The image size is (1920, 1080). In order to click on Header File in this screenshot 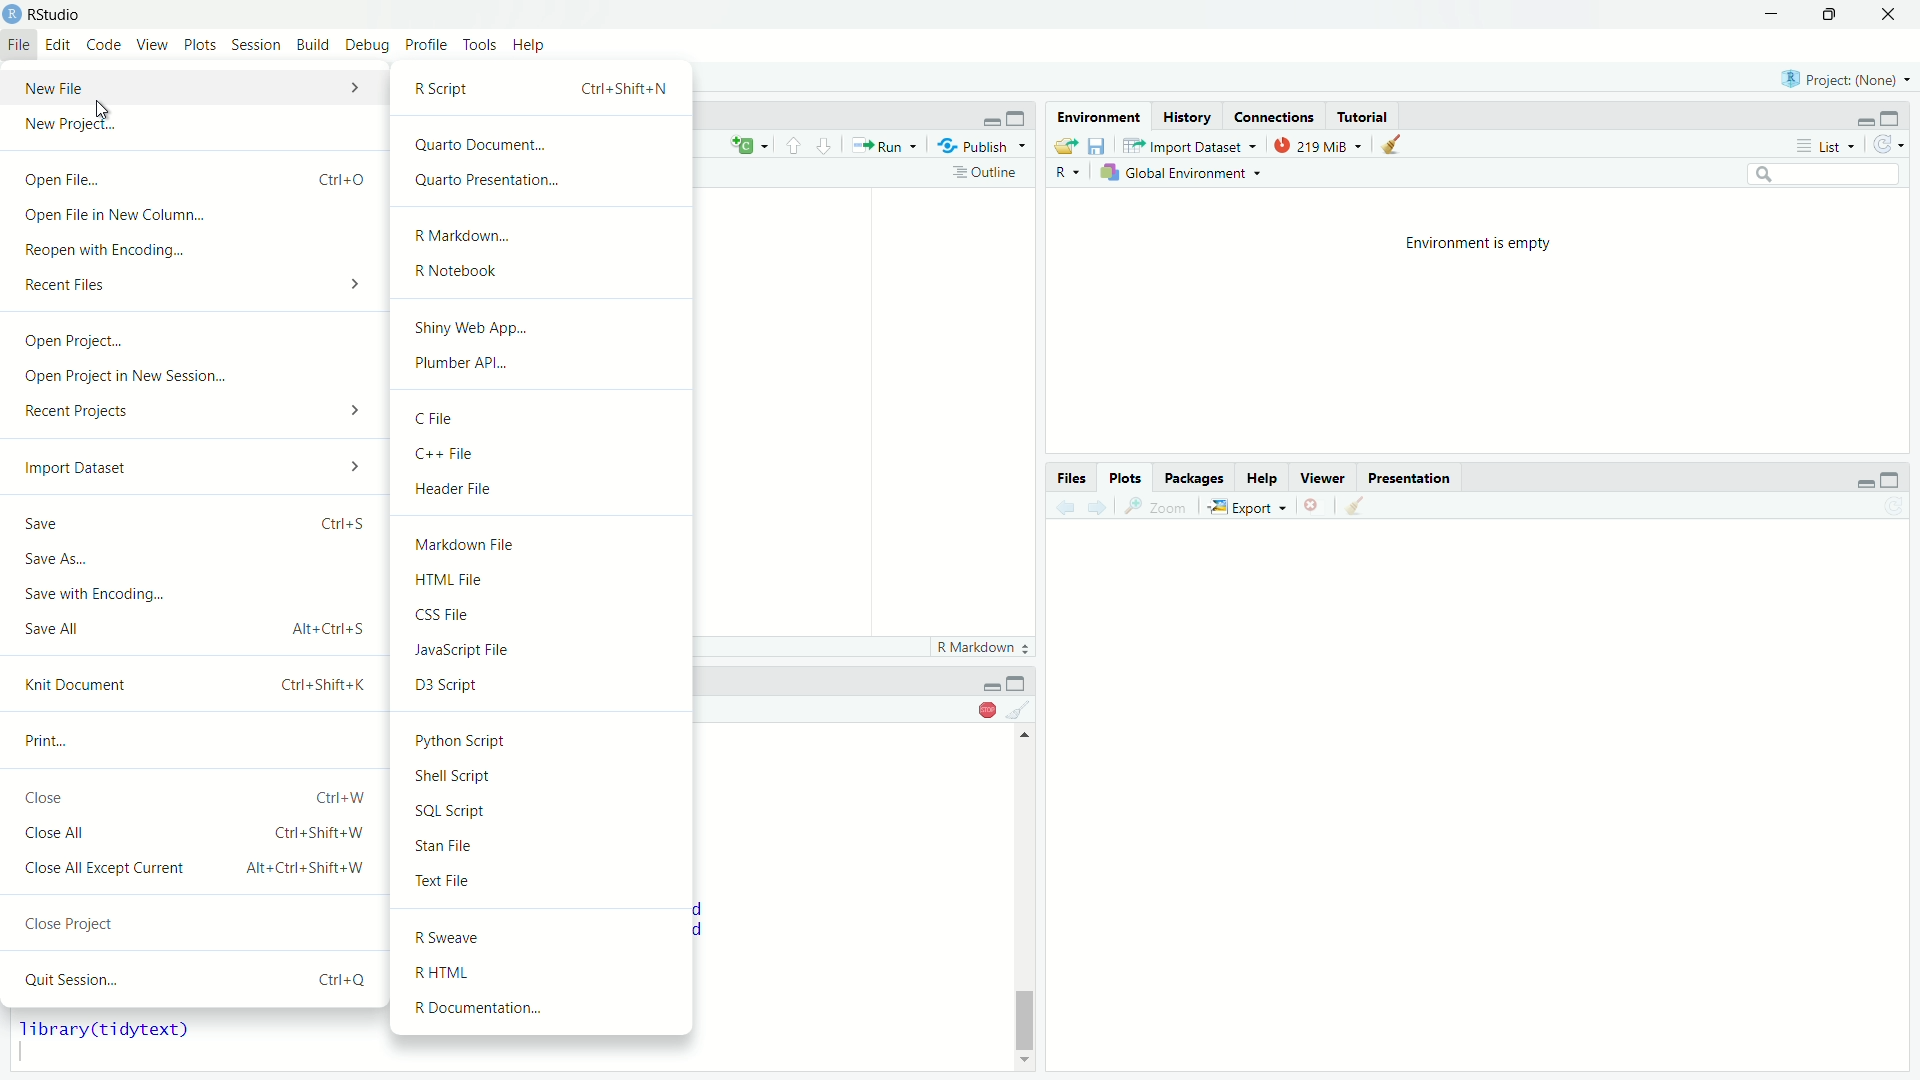, I will do `click(544, 489)`.